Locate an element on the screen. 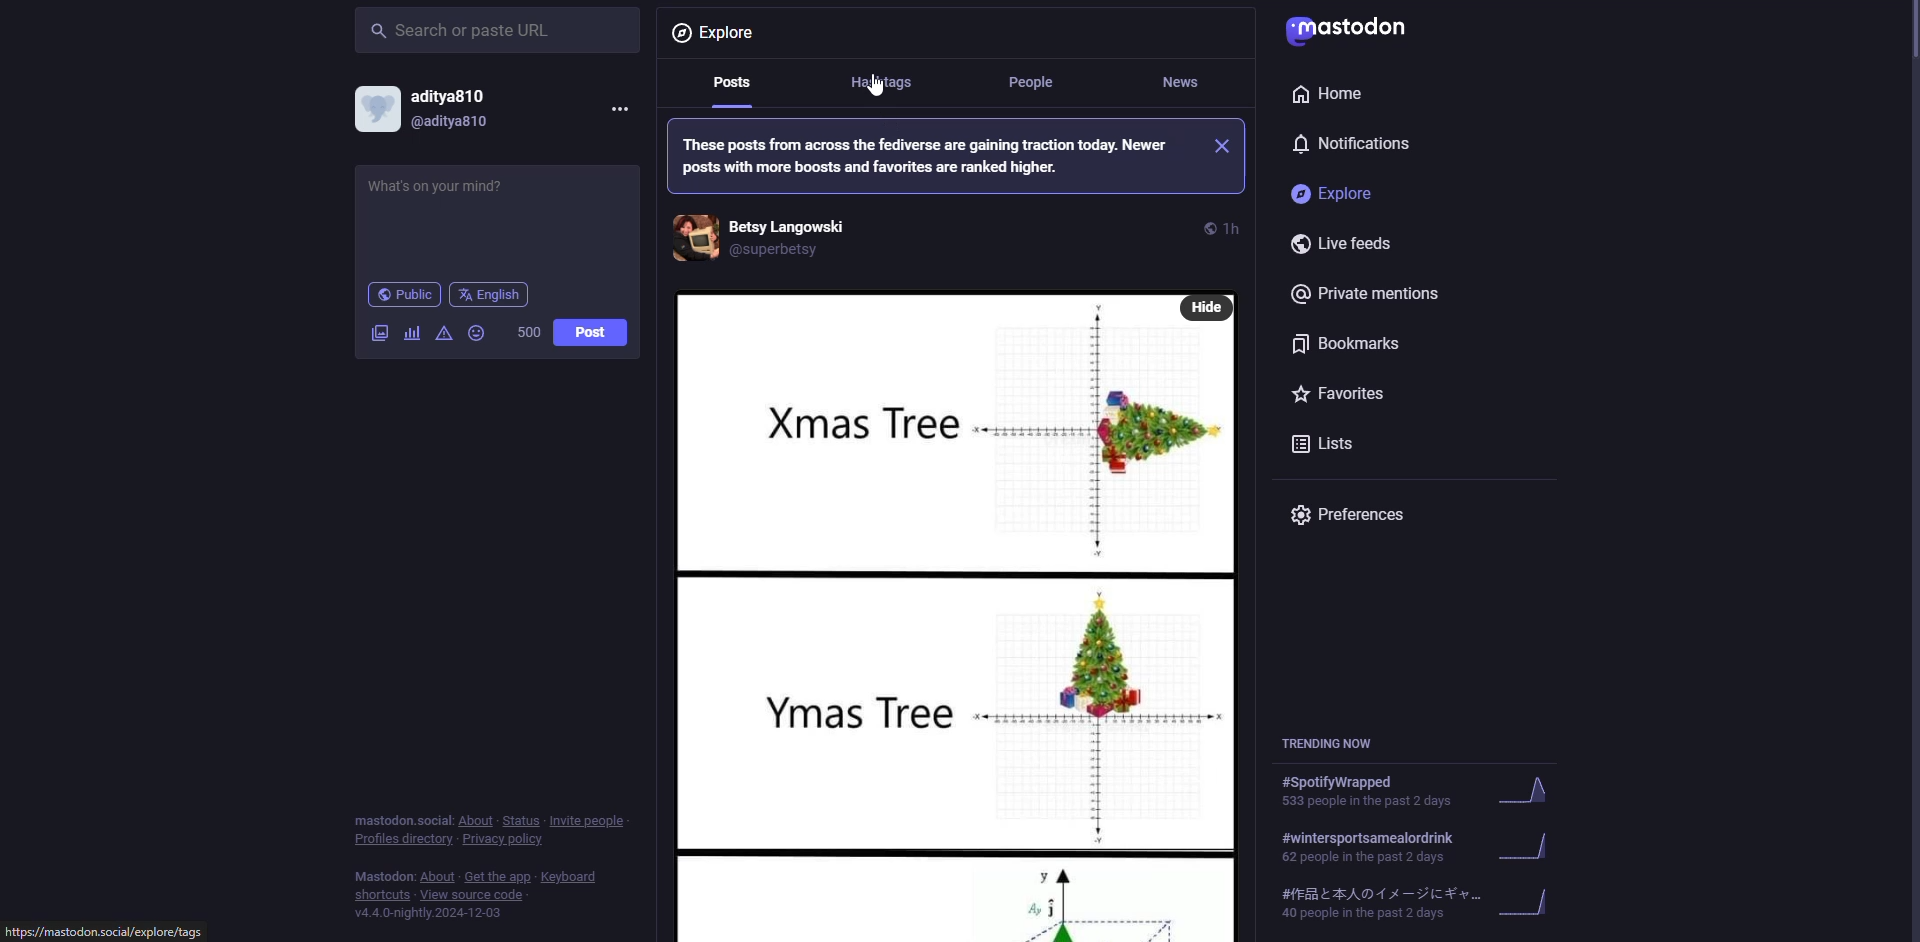  poll is located at coordinates (411, 333).